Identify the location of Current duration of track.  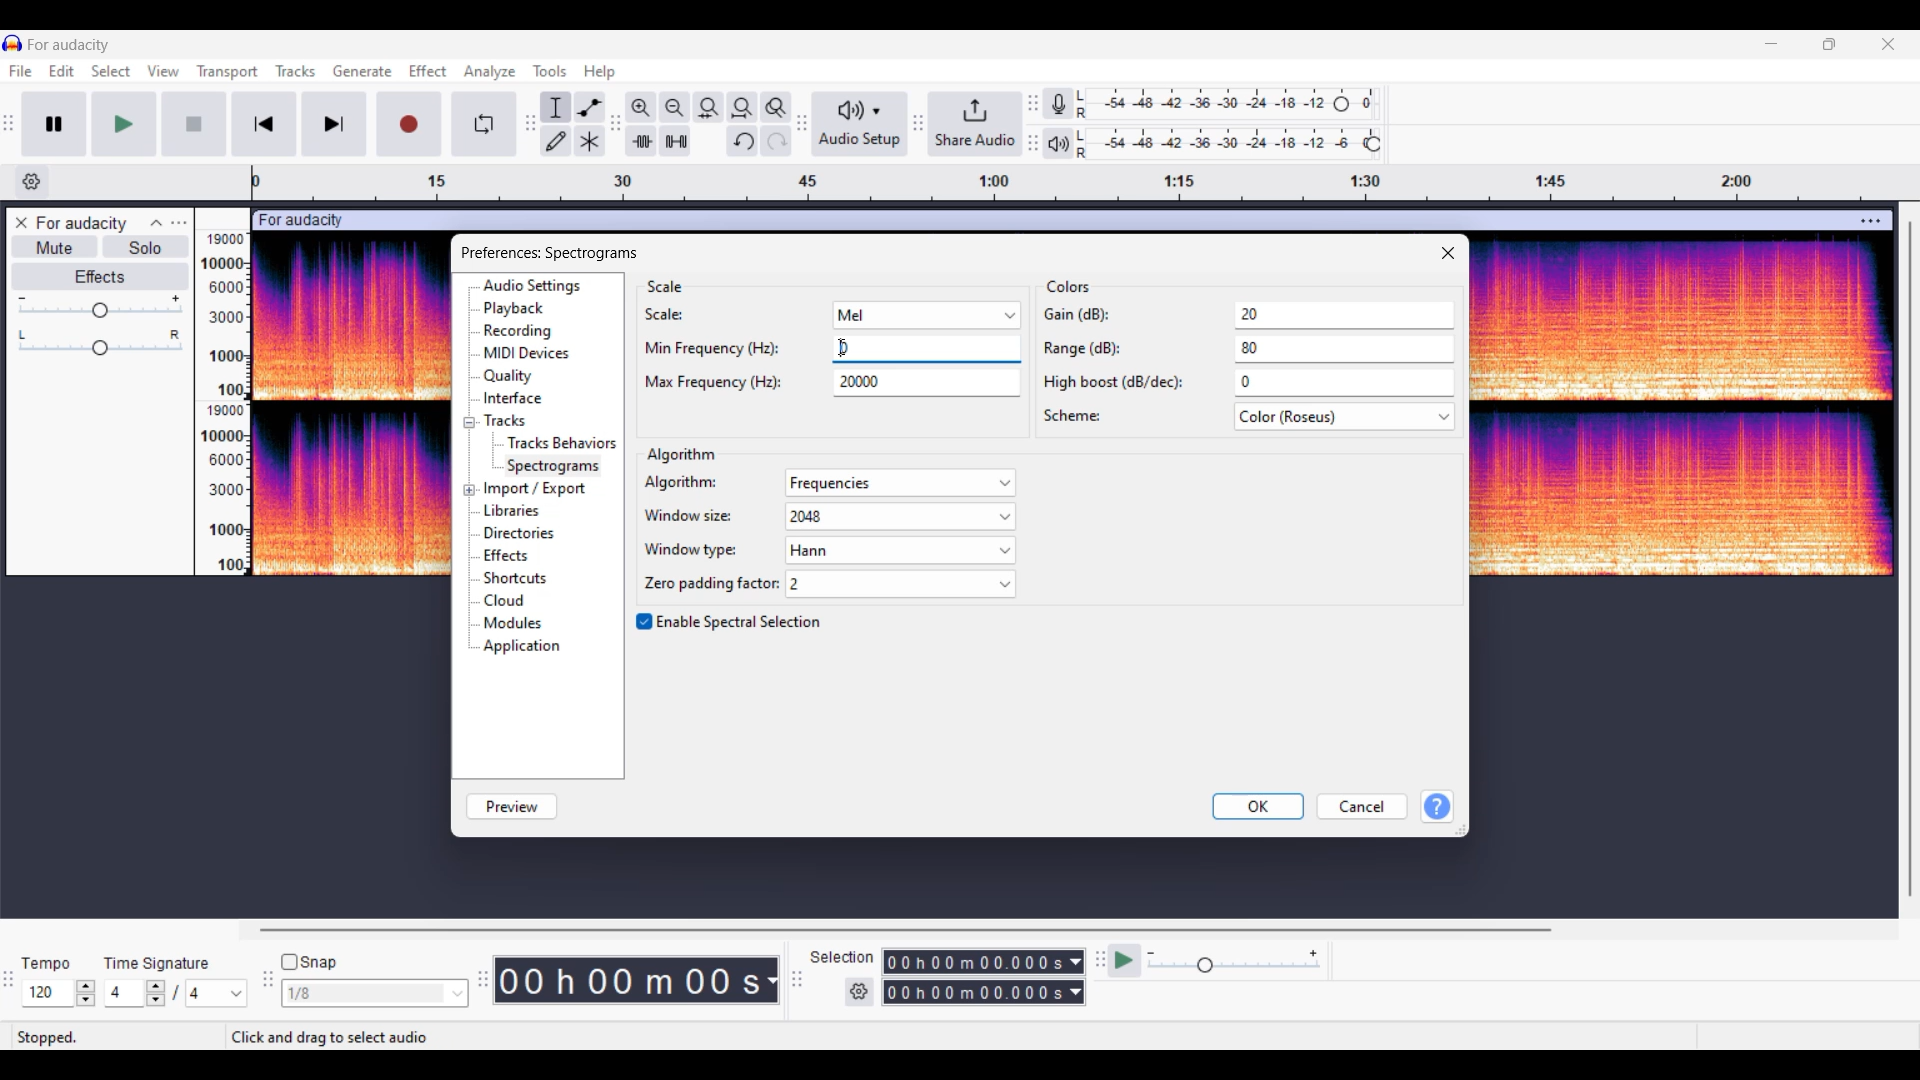
(627, 980).